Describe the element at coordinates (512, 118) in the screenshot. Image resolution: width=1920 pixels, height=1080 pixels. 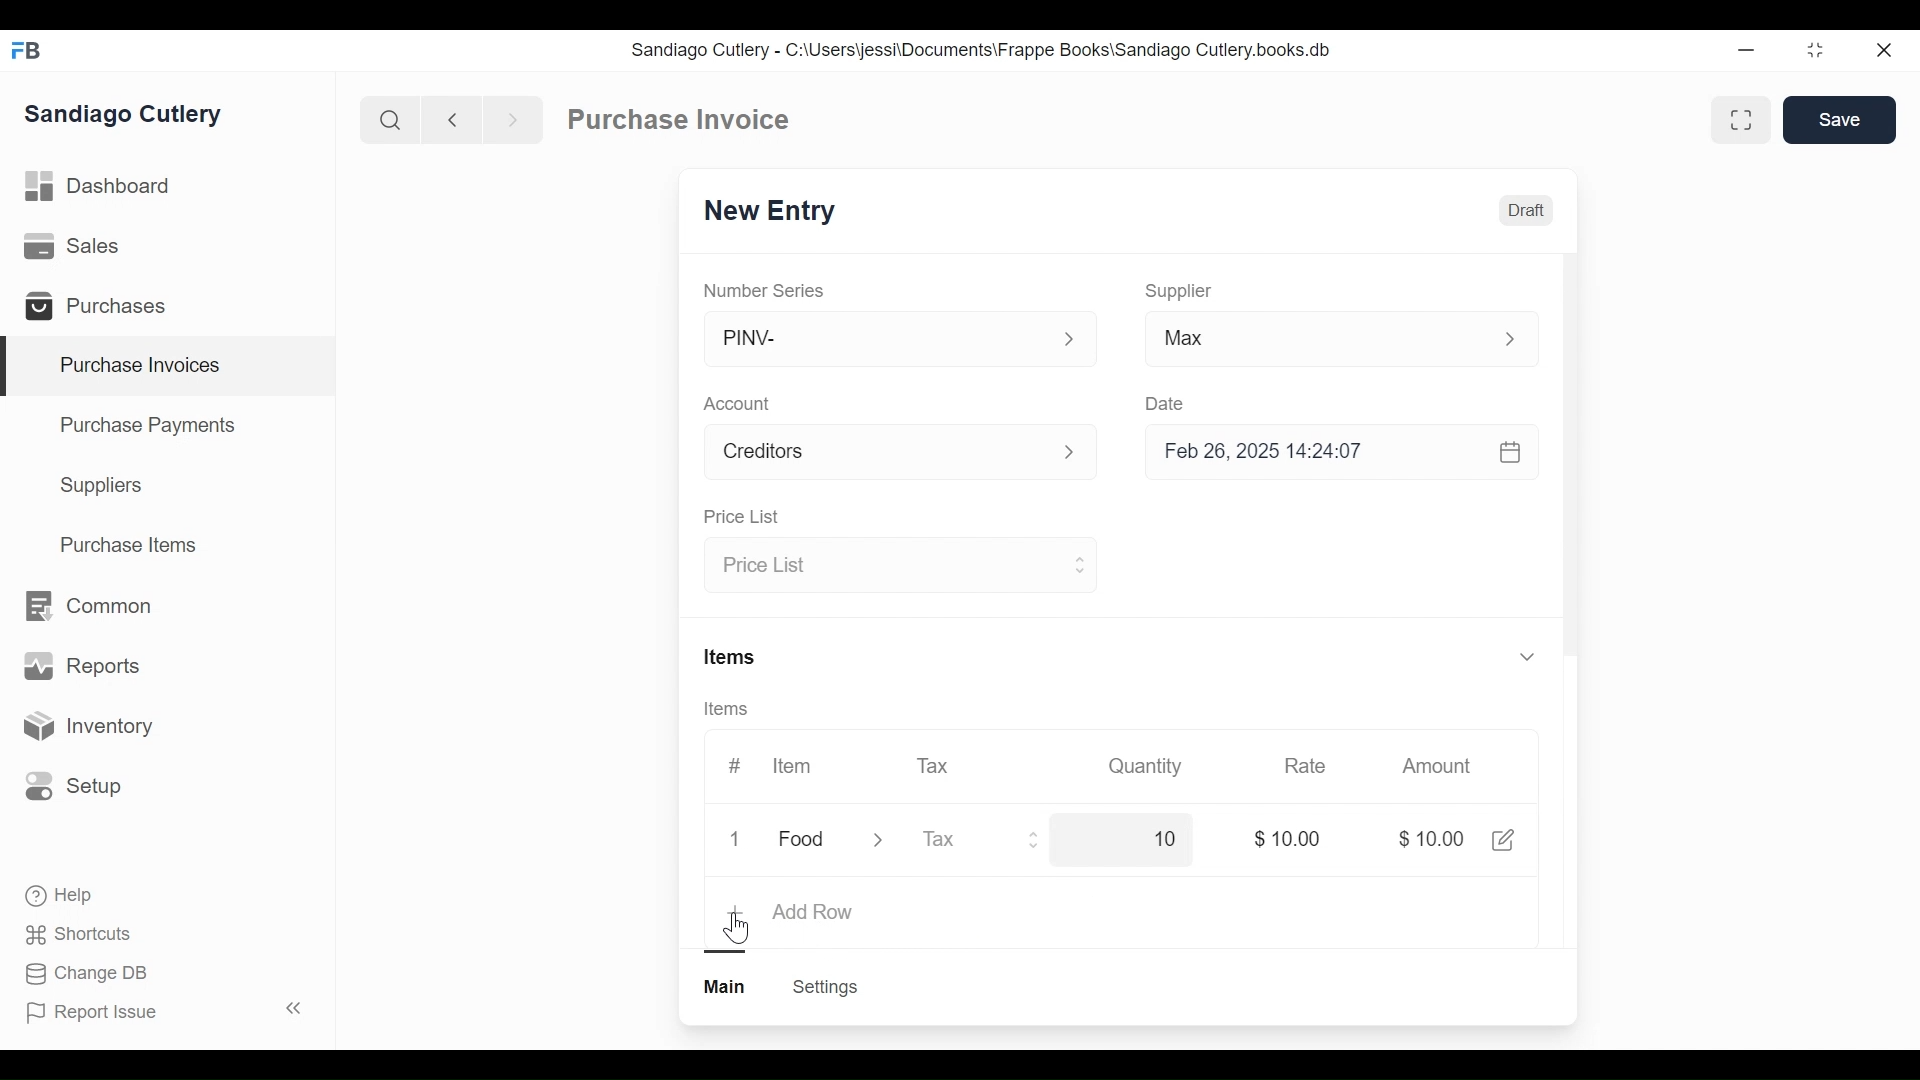
I see `Navigate forward` at that location.